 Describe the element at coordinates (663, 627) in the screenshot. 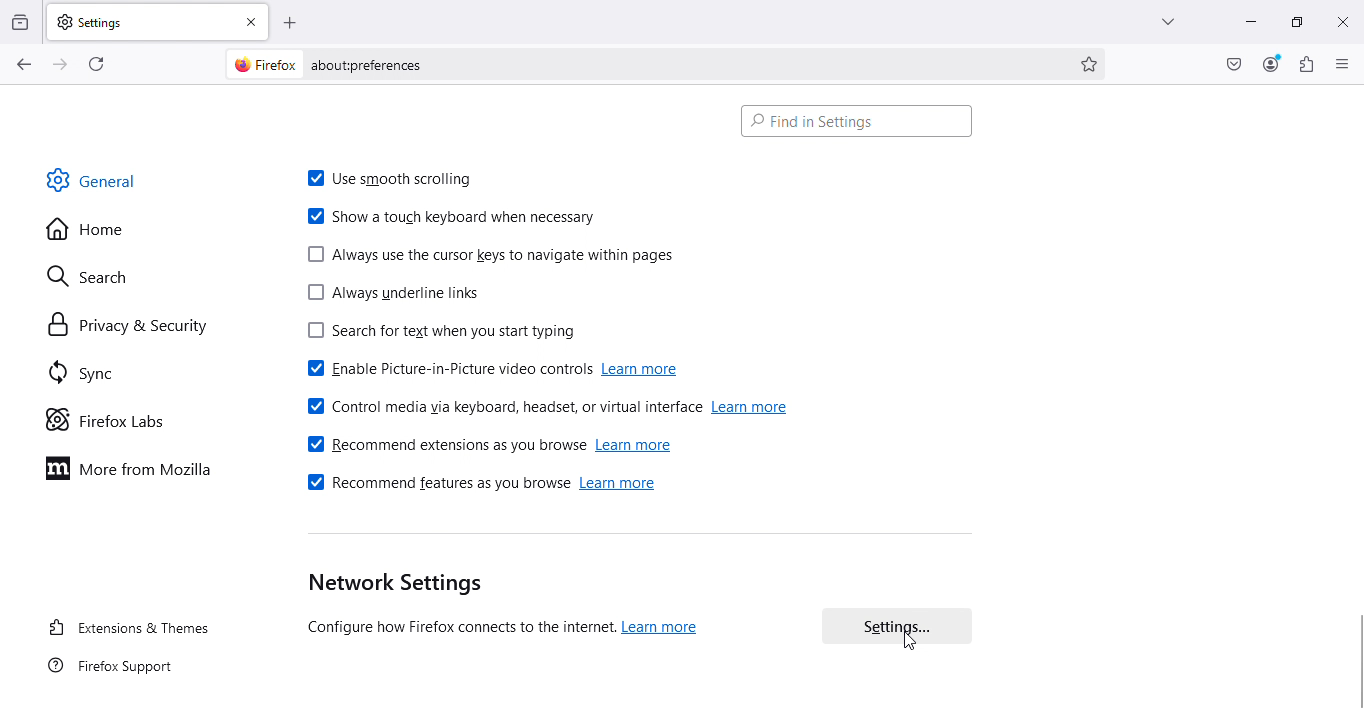

I see `learn more` at that location.